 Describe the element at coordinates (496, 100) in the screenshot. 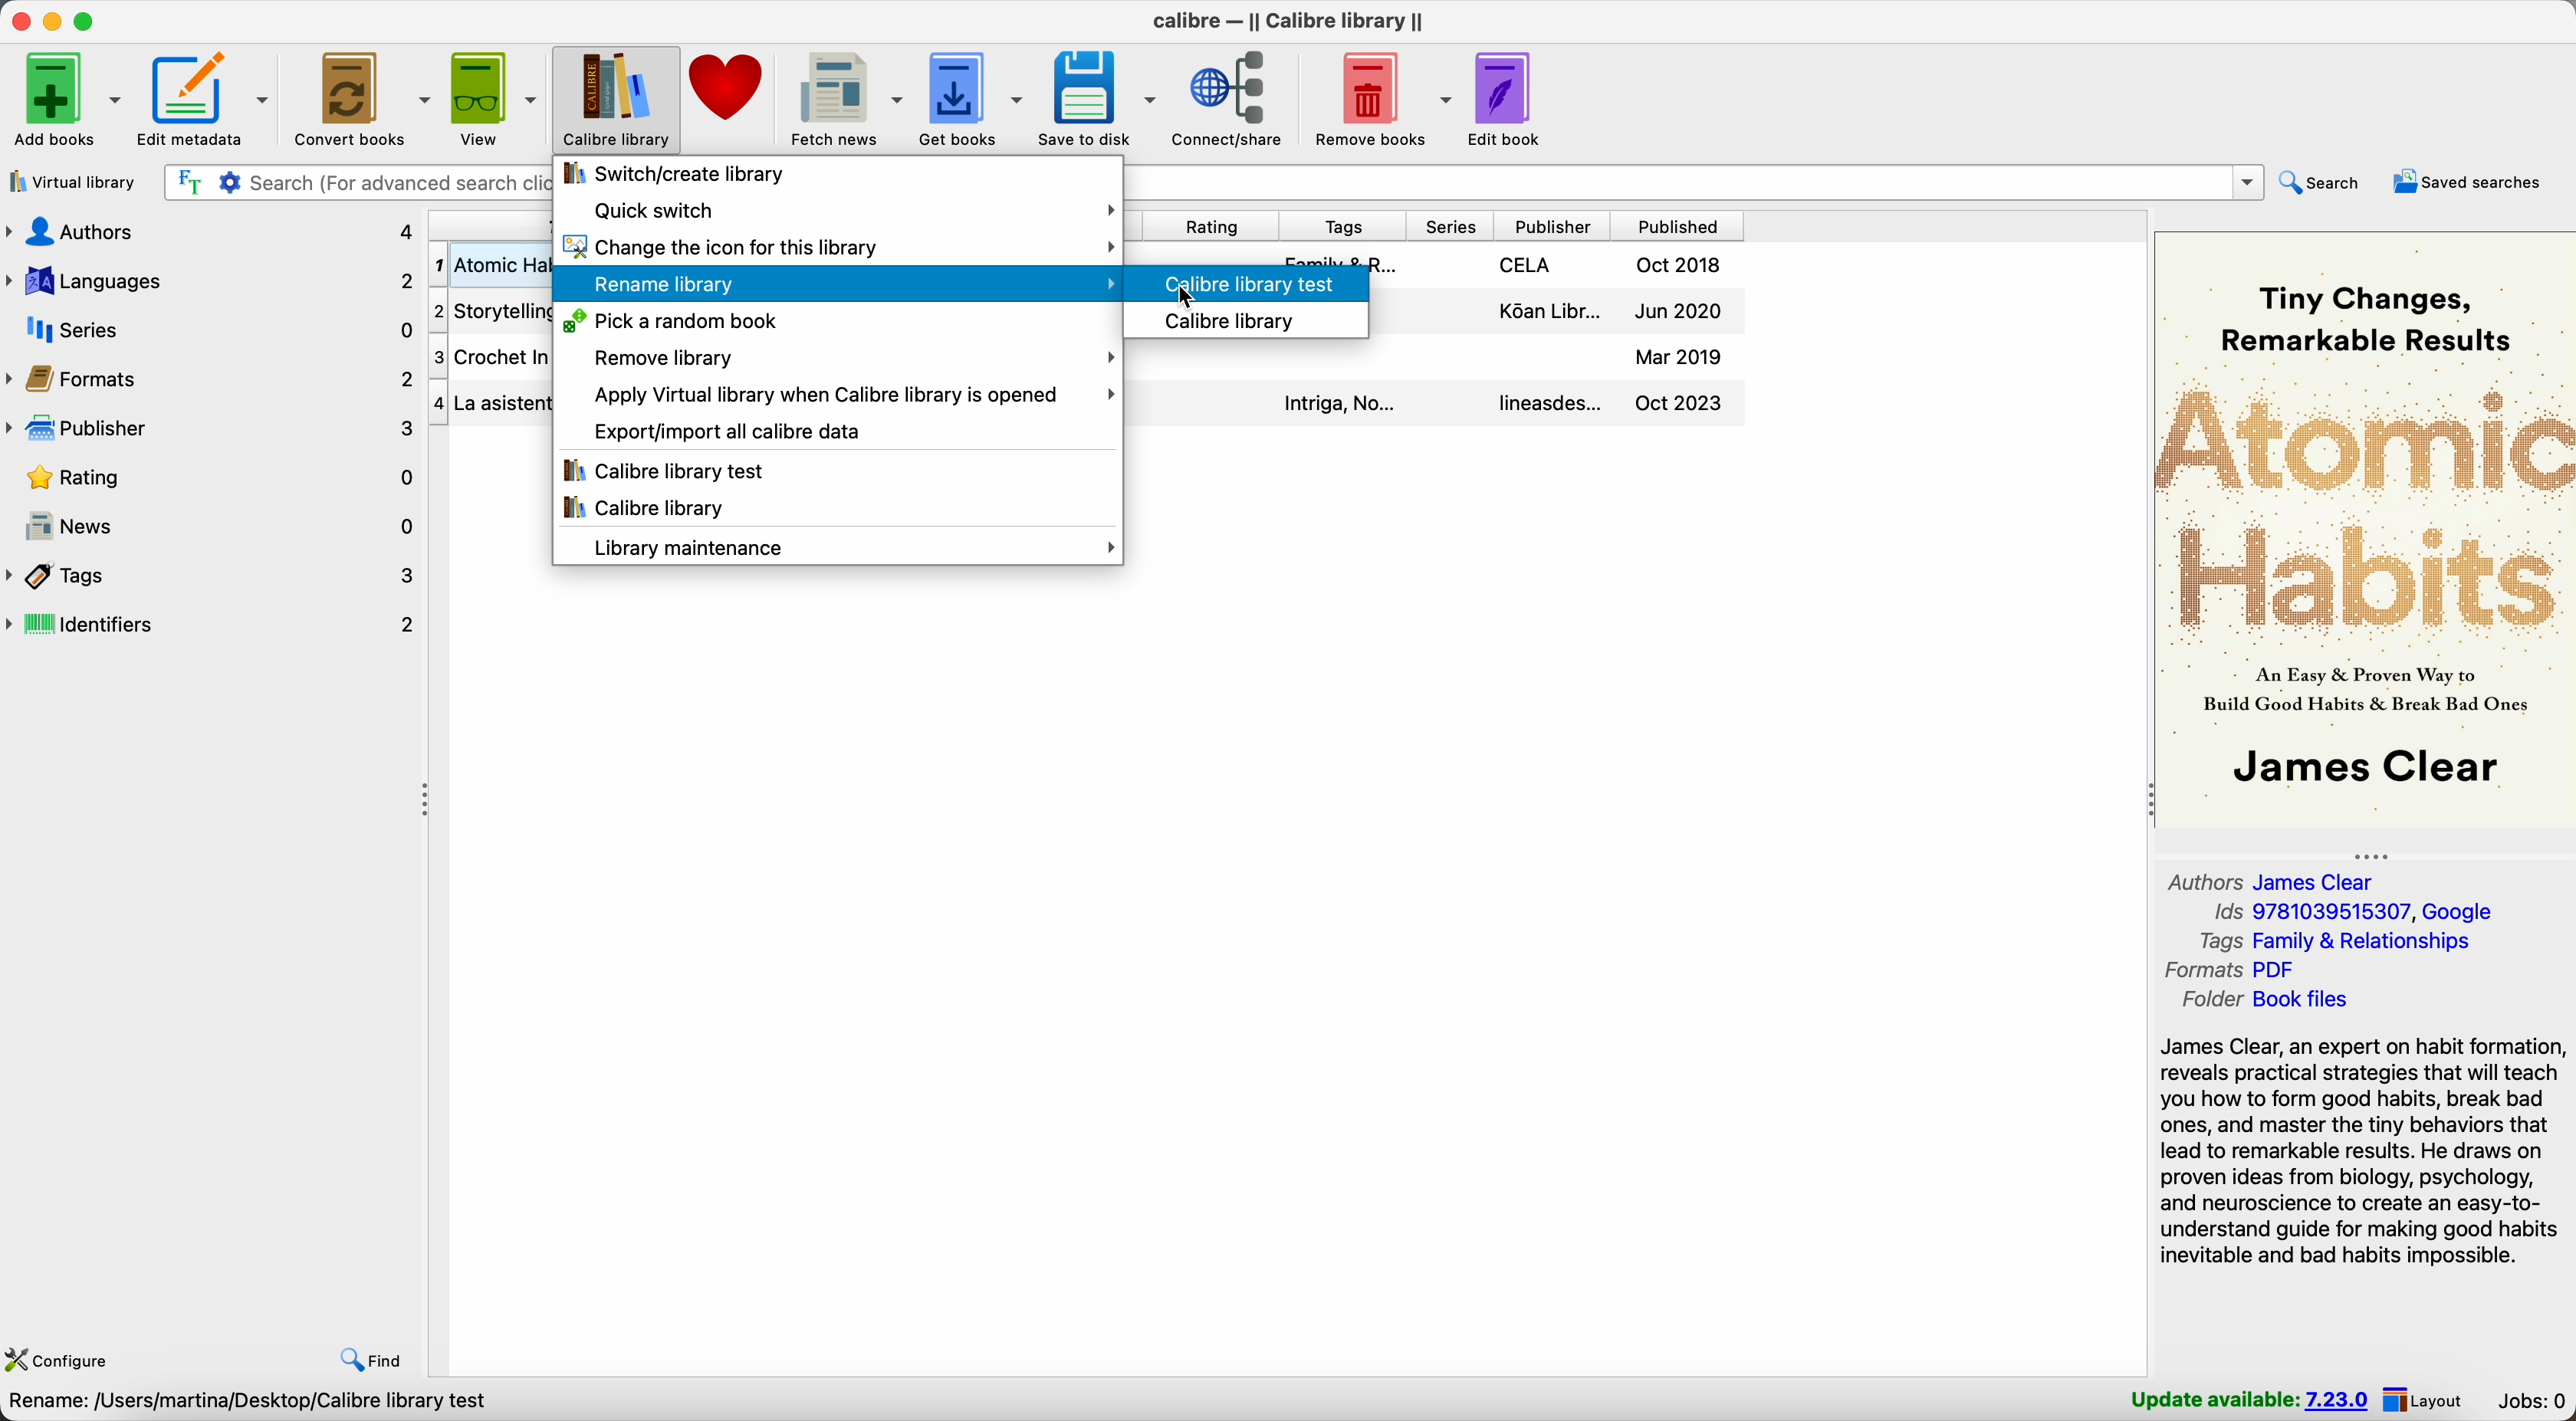

I see `view` at that location.